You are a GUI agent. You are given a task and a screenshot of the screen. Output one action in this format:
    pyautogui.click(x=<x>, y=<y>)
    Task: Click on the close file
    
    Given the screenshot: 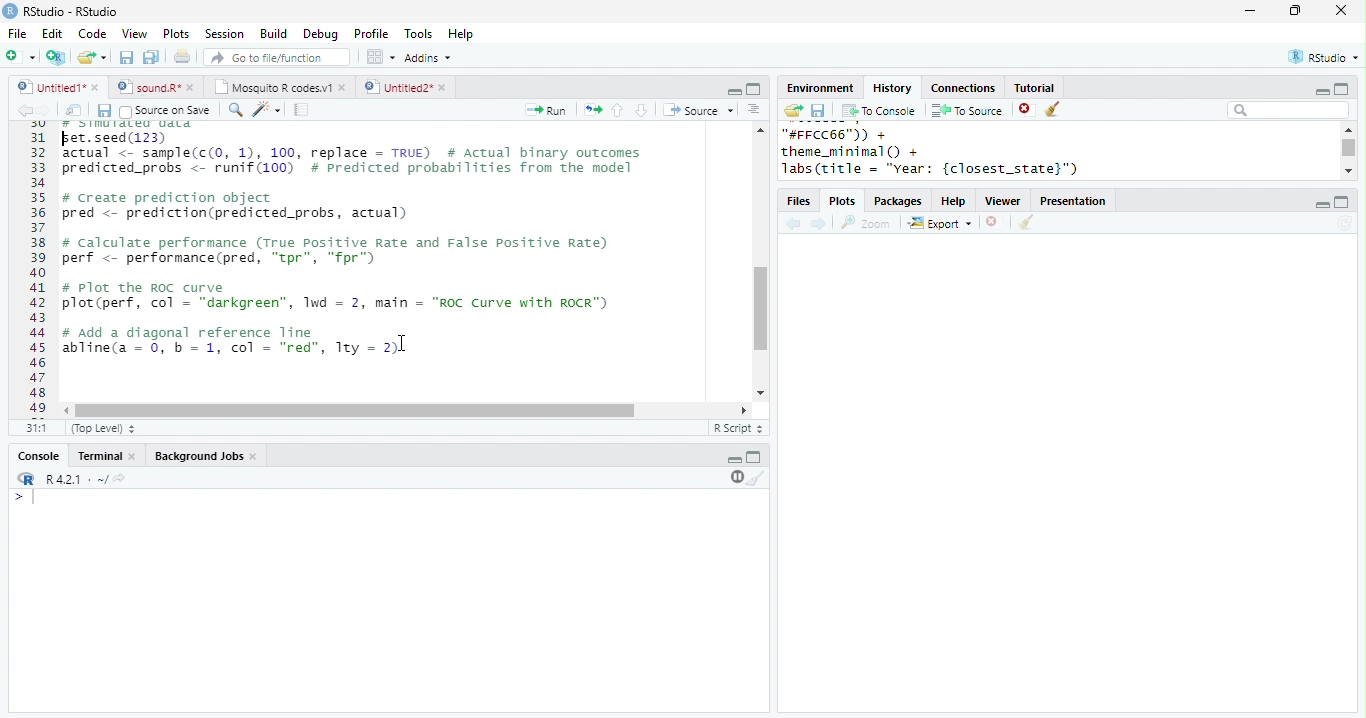 What is the action you would take?
    pyautogui.click(x=1027, y=110)
    